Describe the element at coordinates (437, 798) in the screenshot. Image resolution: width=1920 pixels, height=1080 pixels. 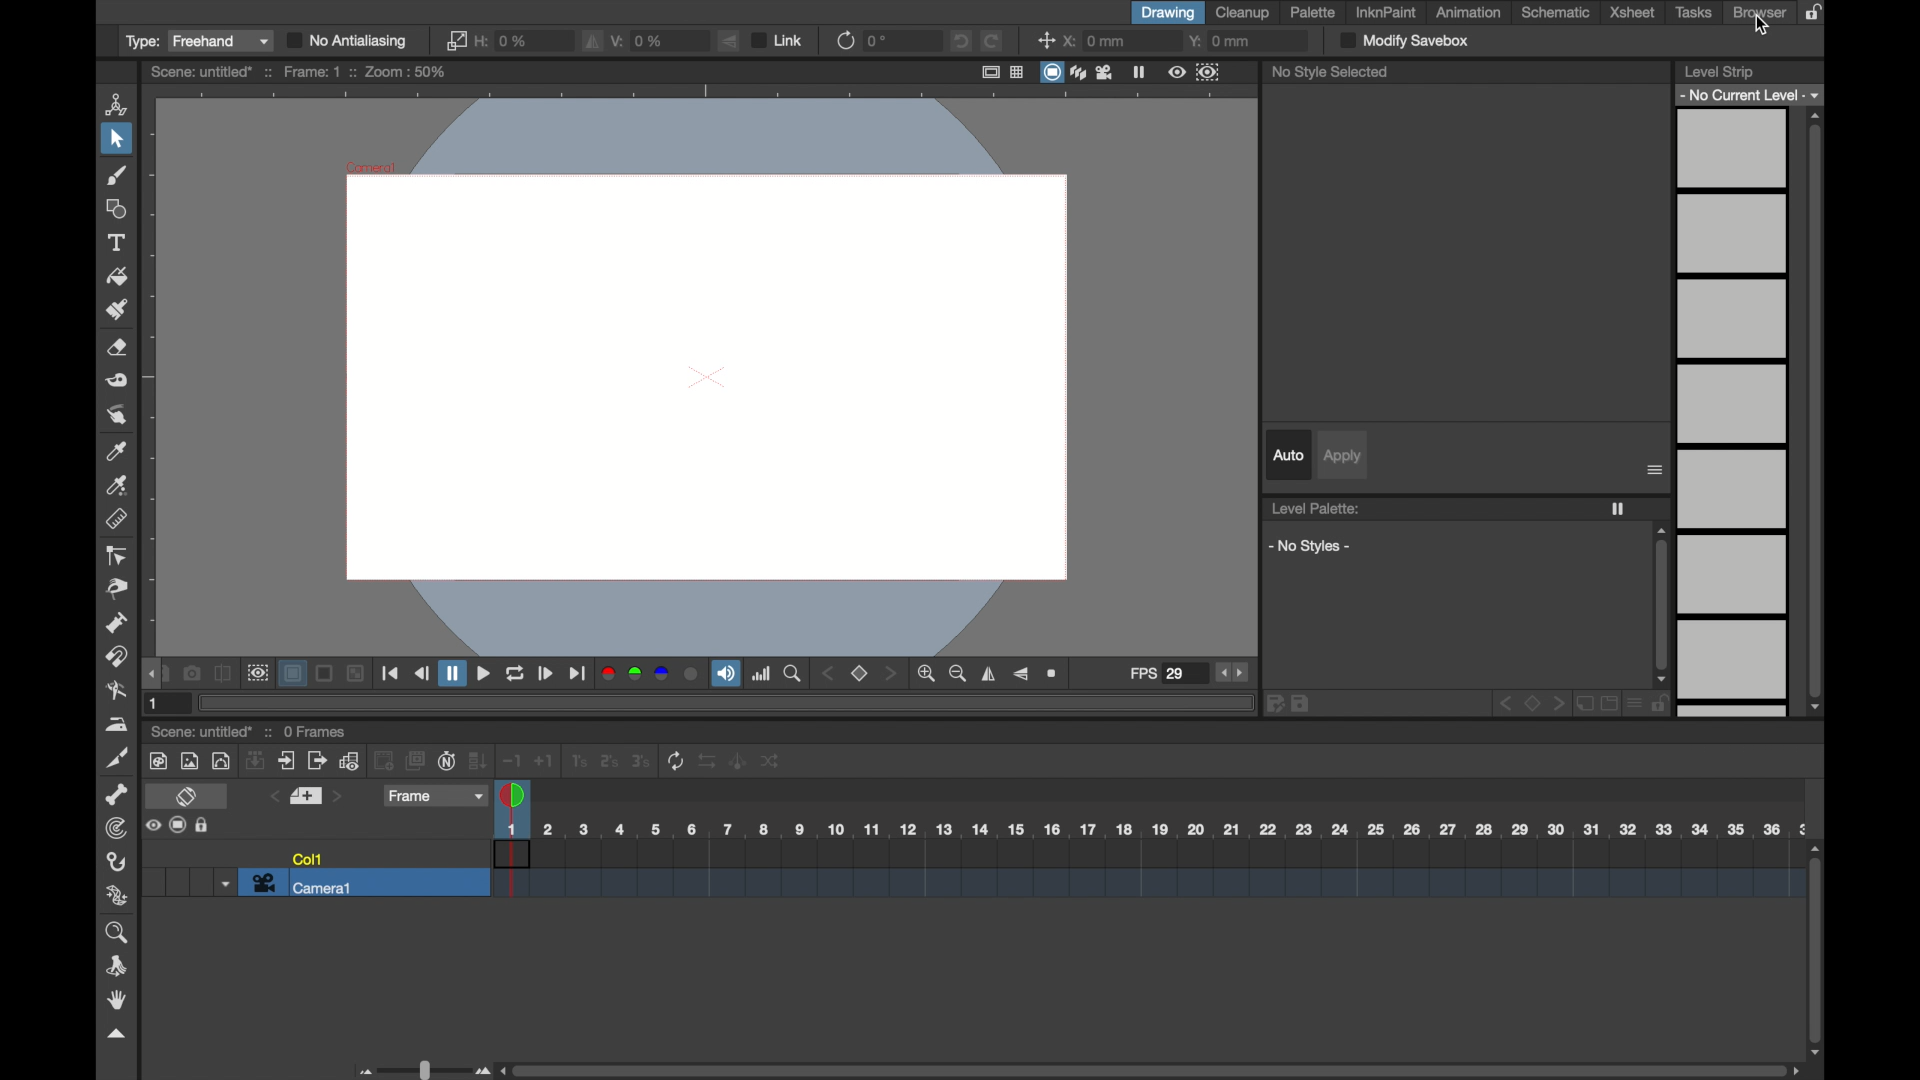
I see `frame` at that location.